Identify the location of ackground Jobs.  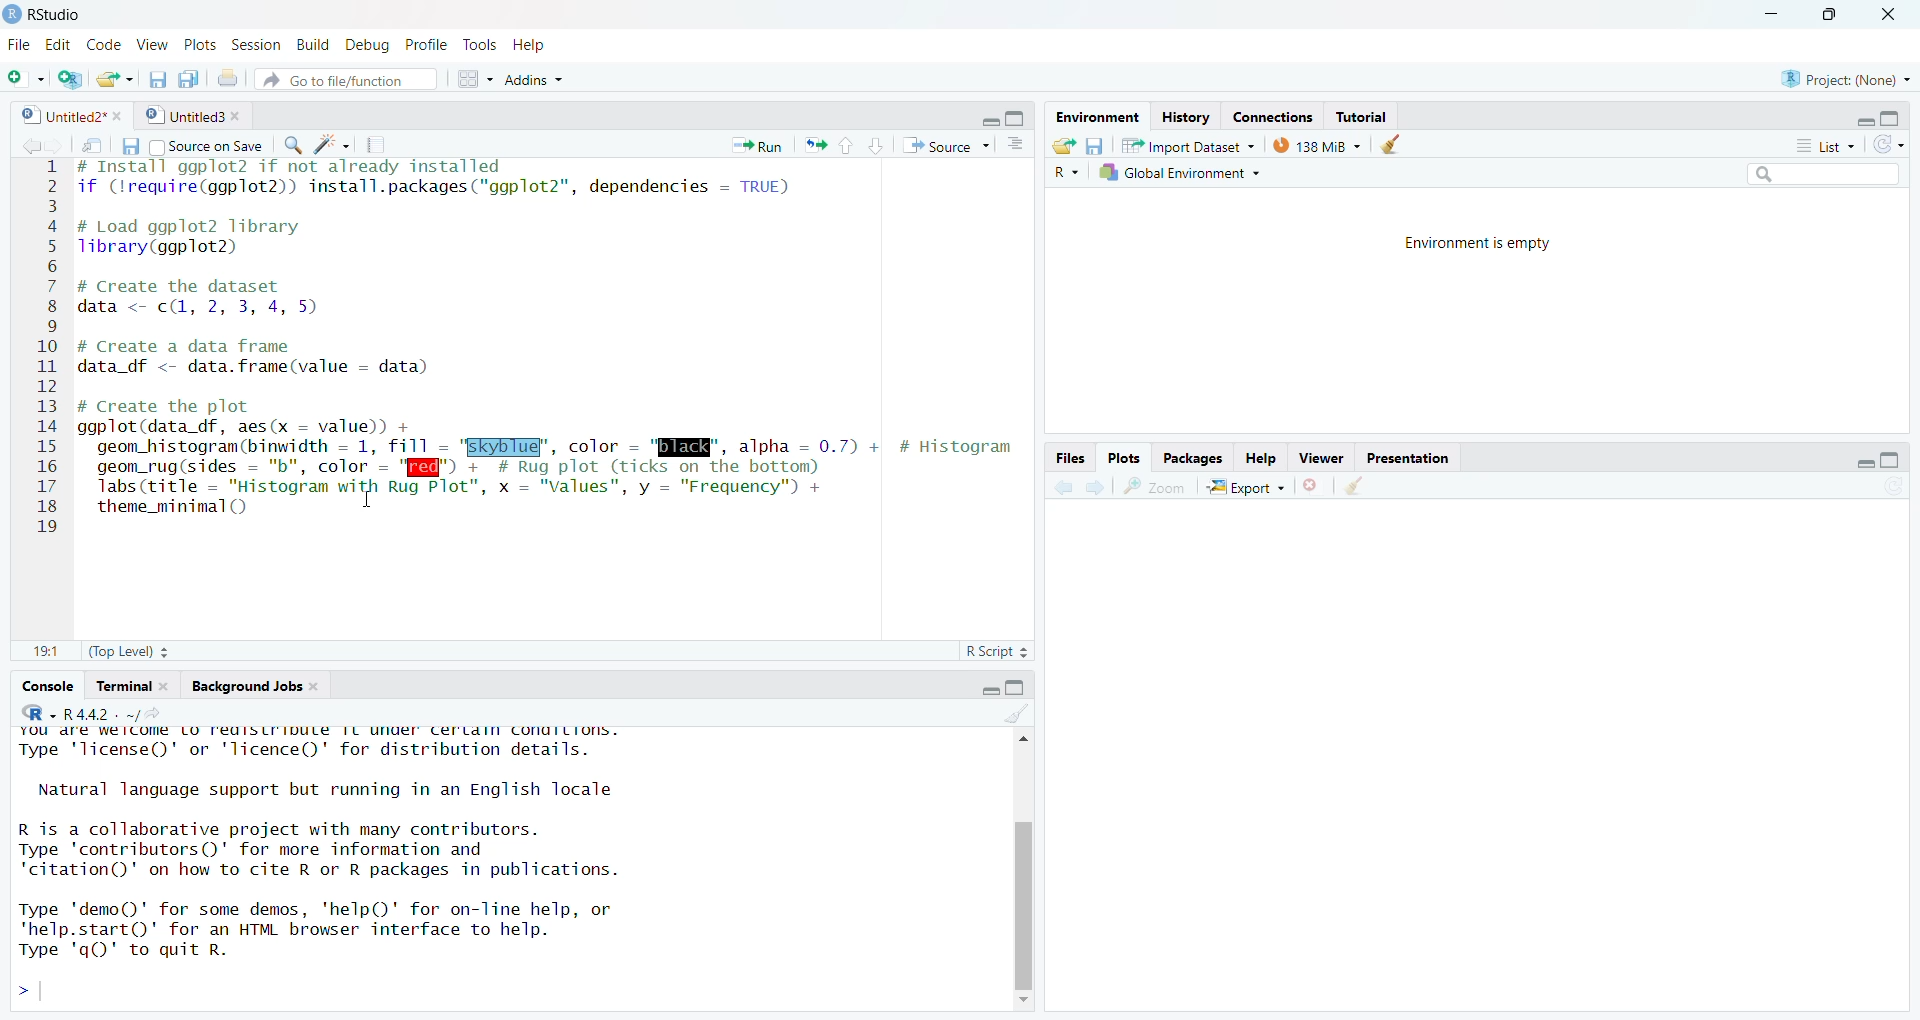
(247, 688).